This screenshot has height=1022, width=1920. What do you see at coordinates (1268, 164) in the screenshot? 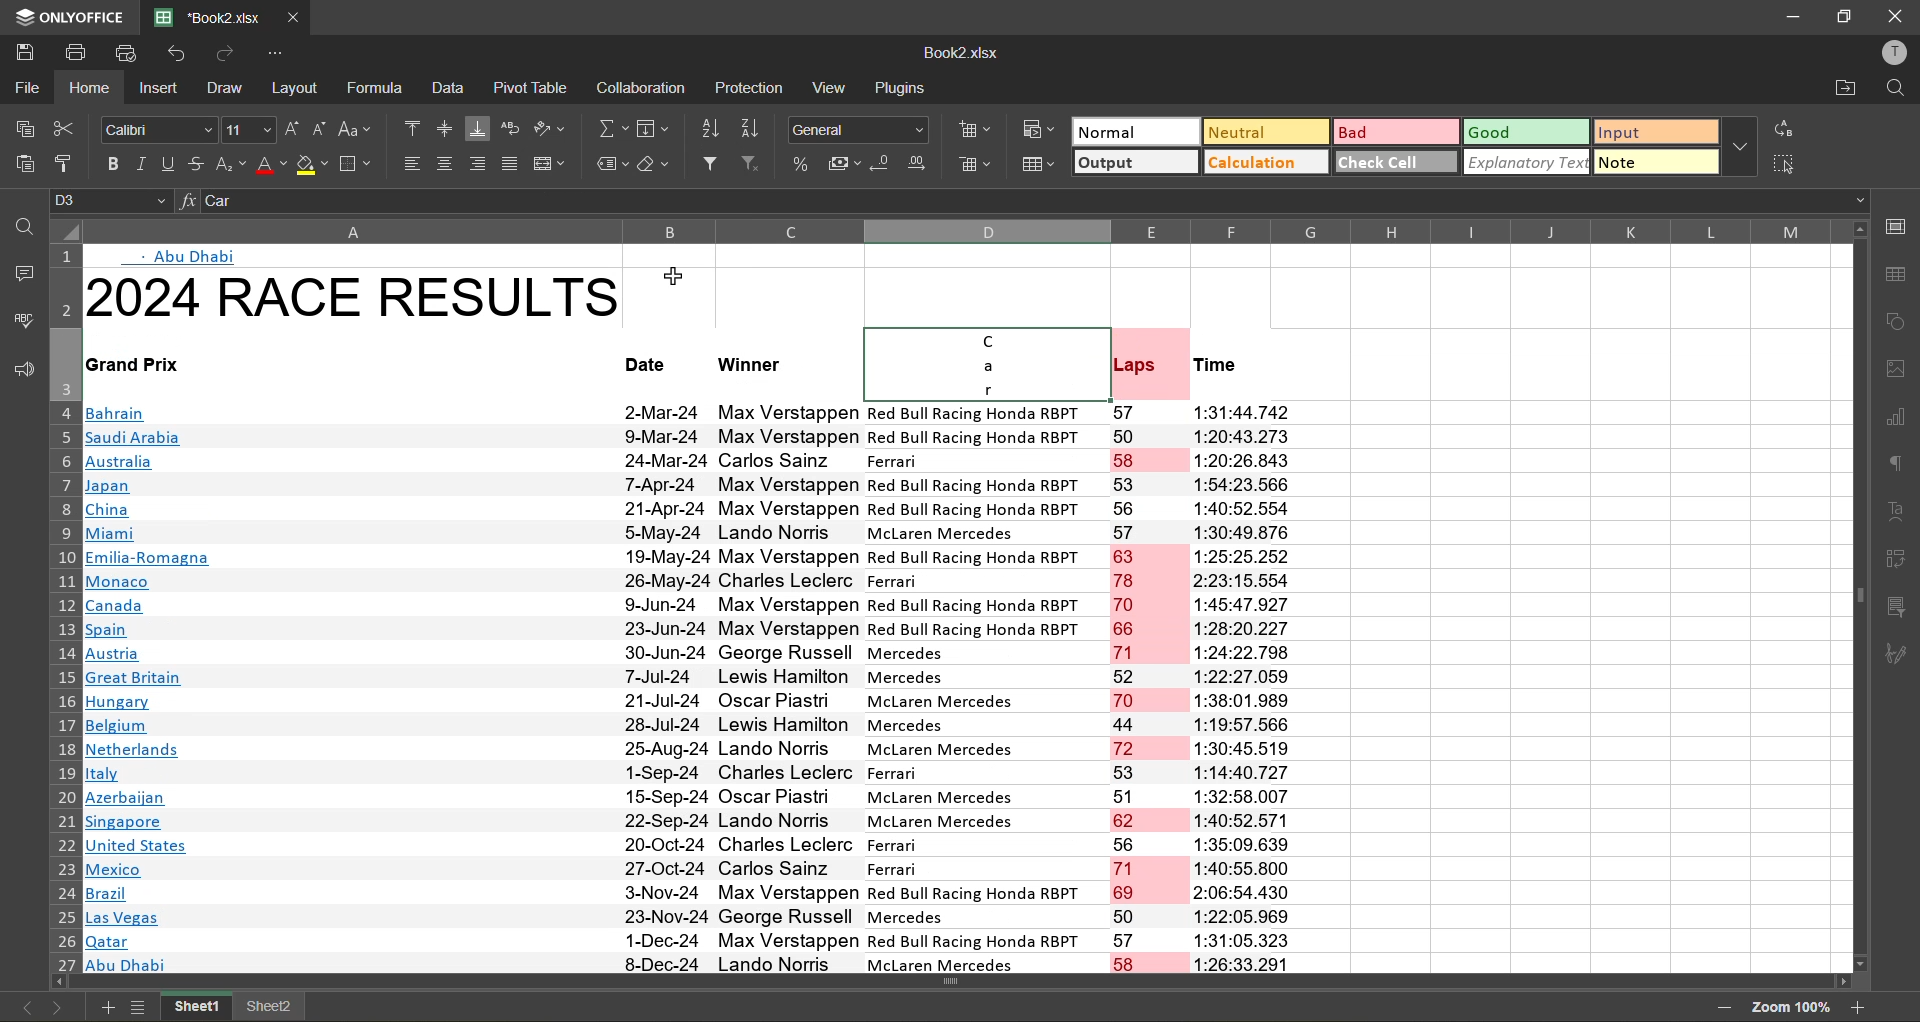
I see `calculation` at bounding box center [1268, 164].